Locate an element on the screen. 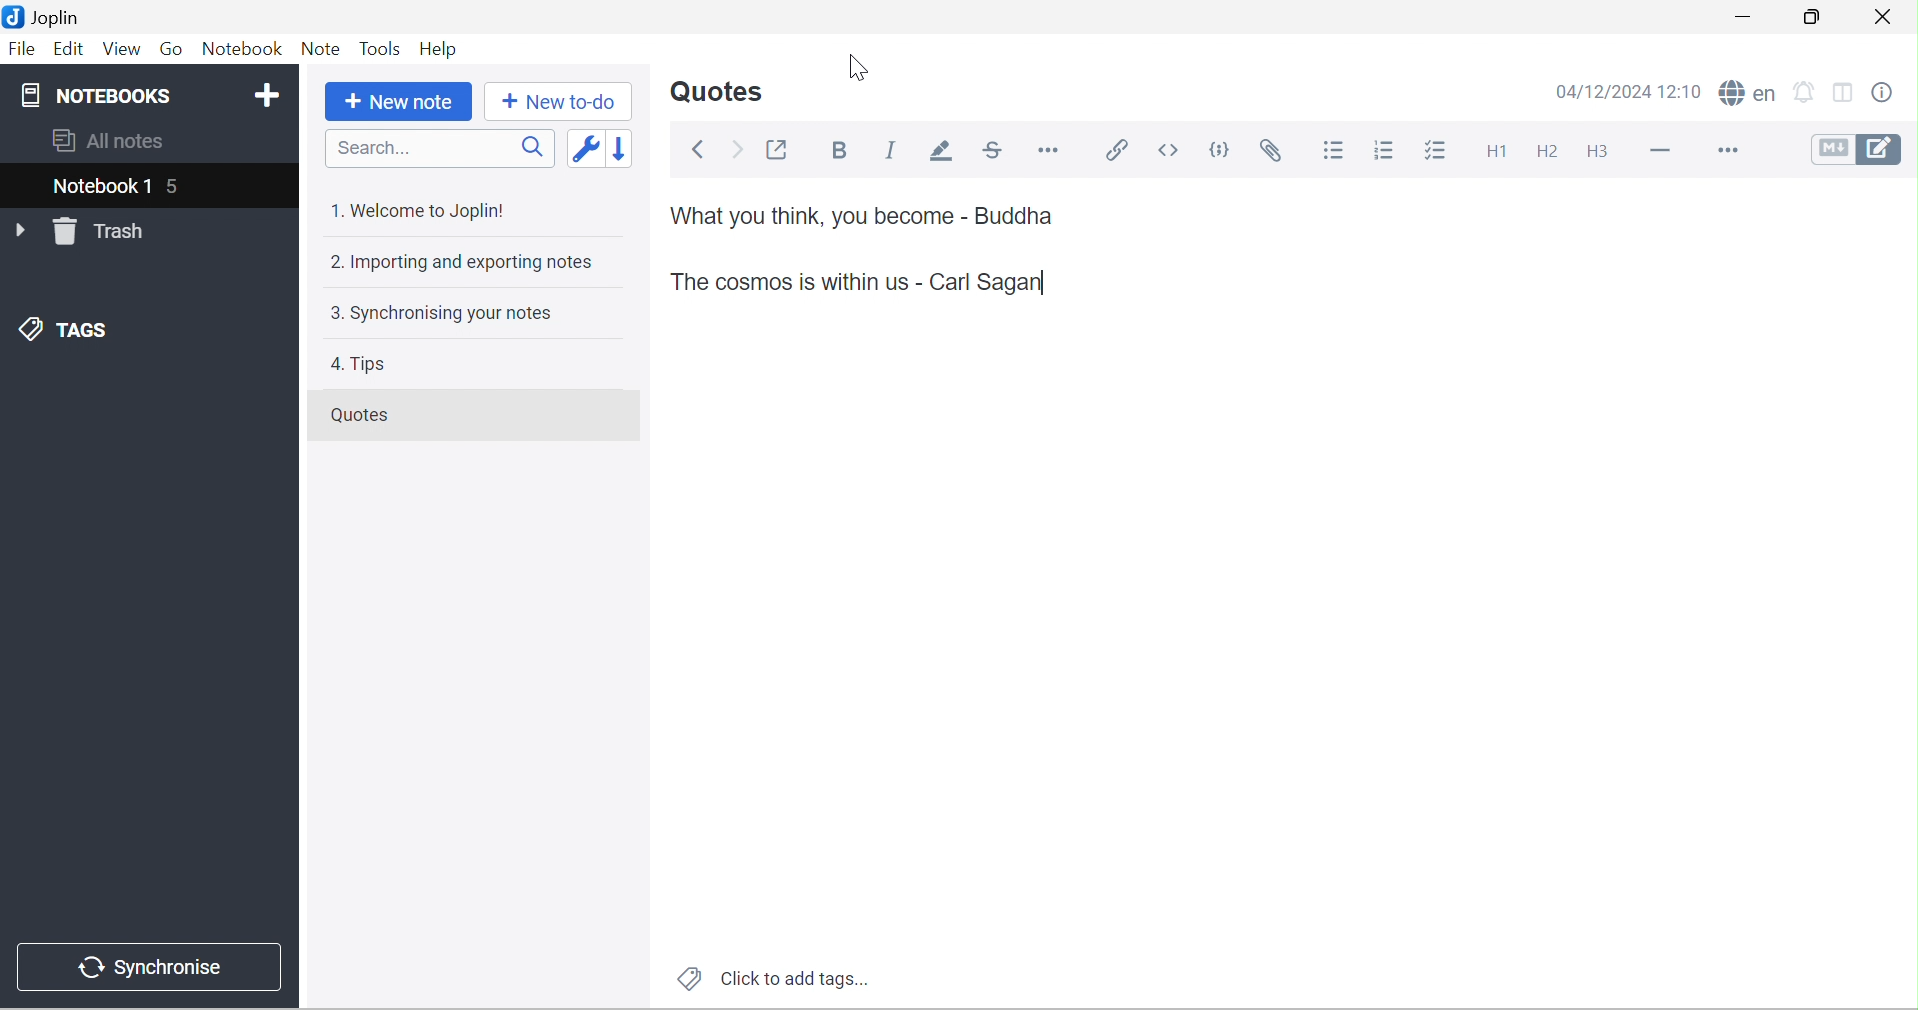 This screenshot has height=1010, width=1918. More is located at coordinates (1726, 151).